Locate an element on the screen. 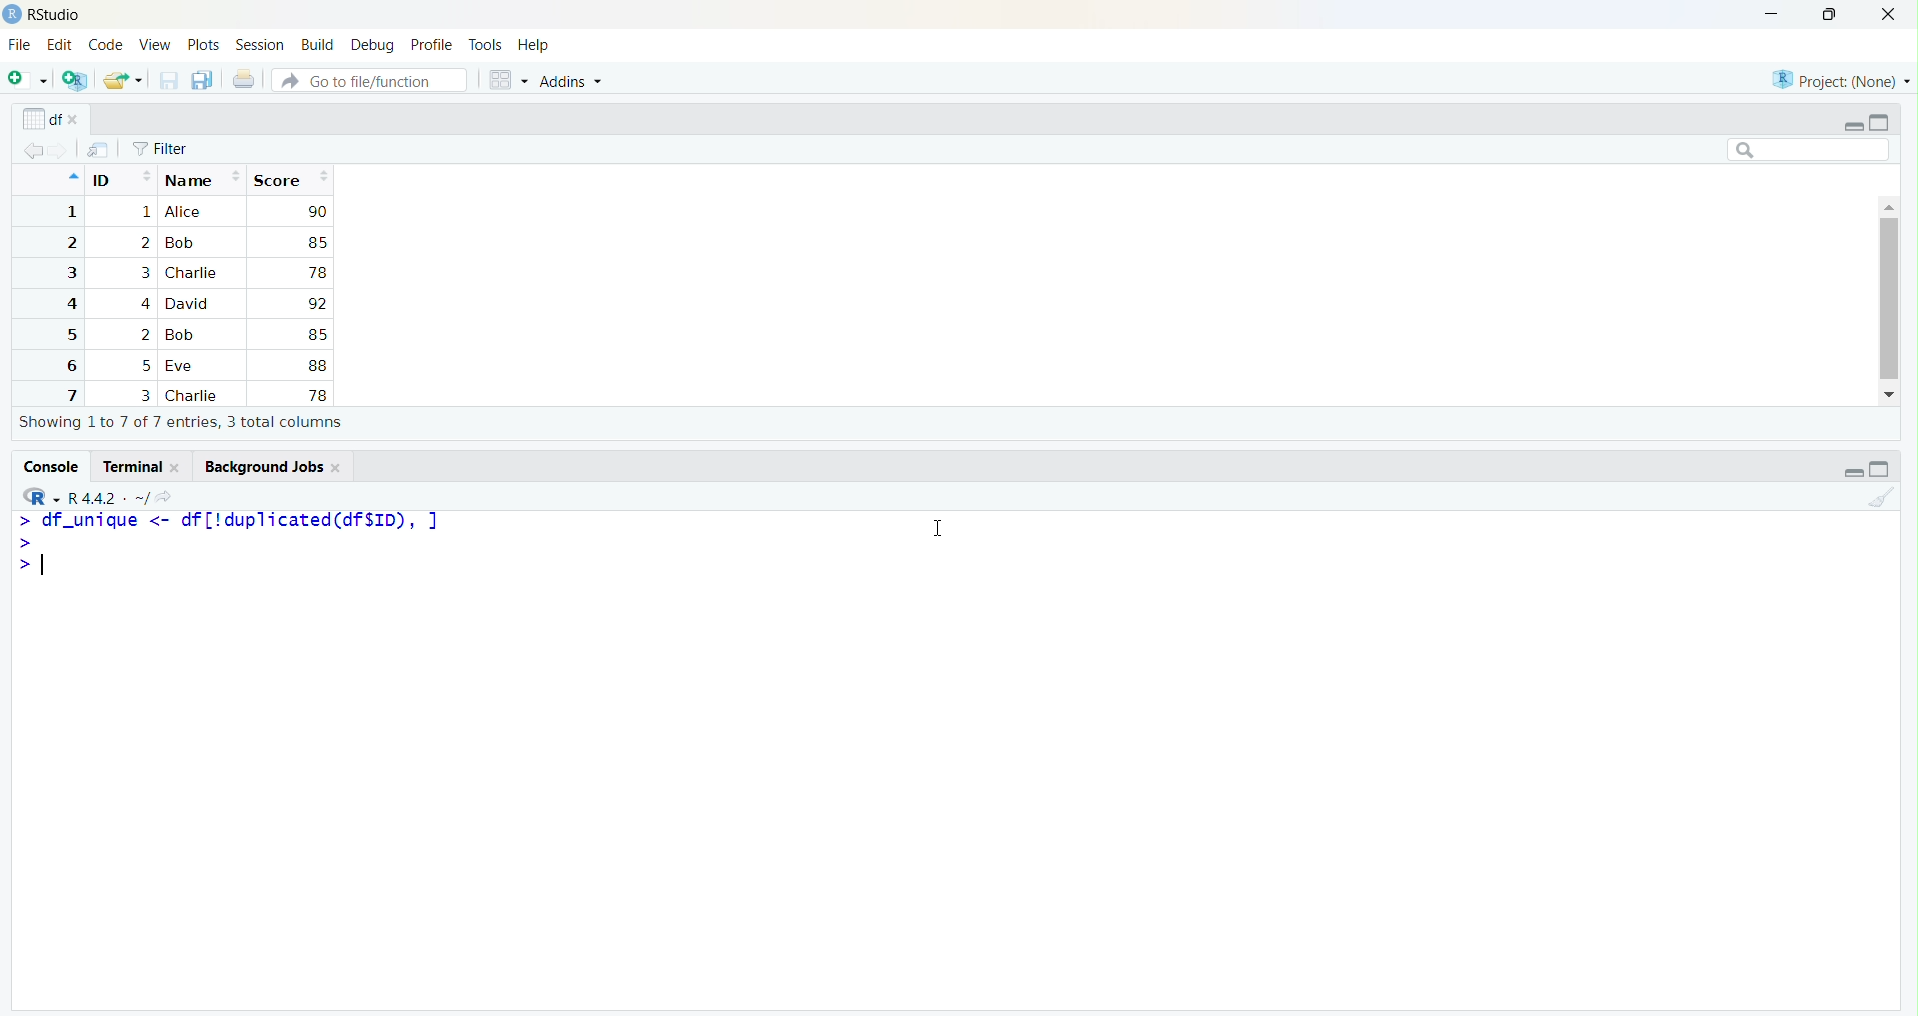  up is located at coordinates (71, 177).